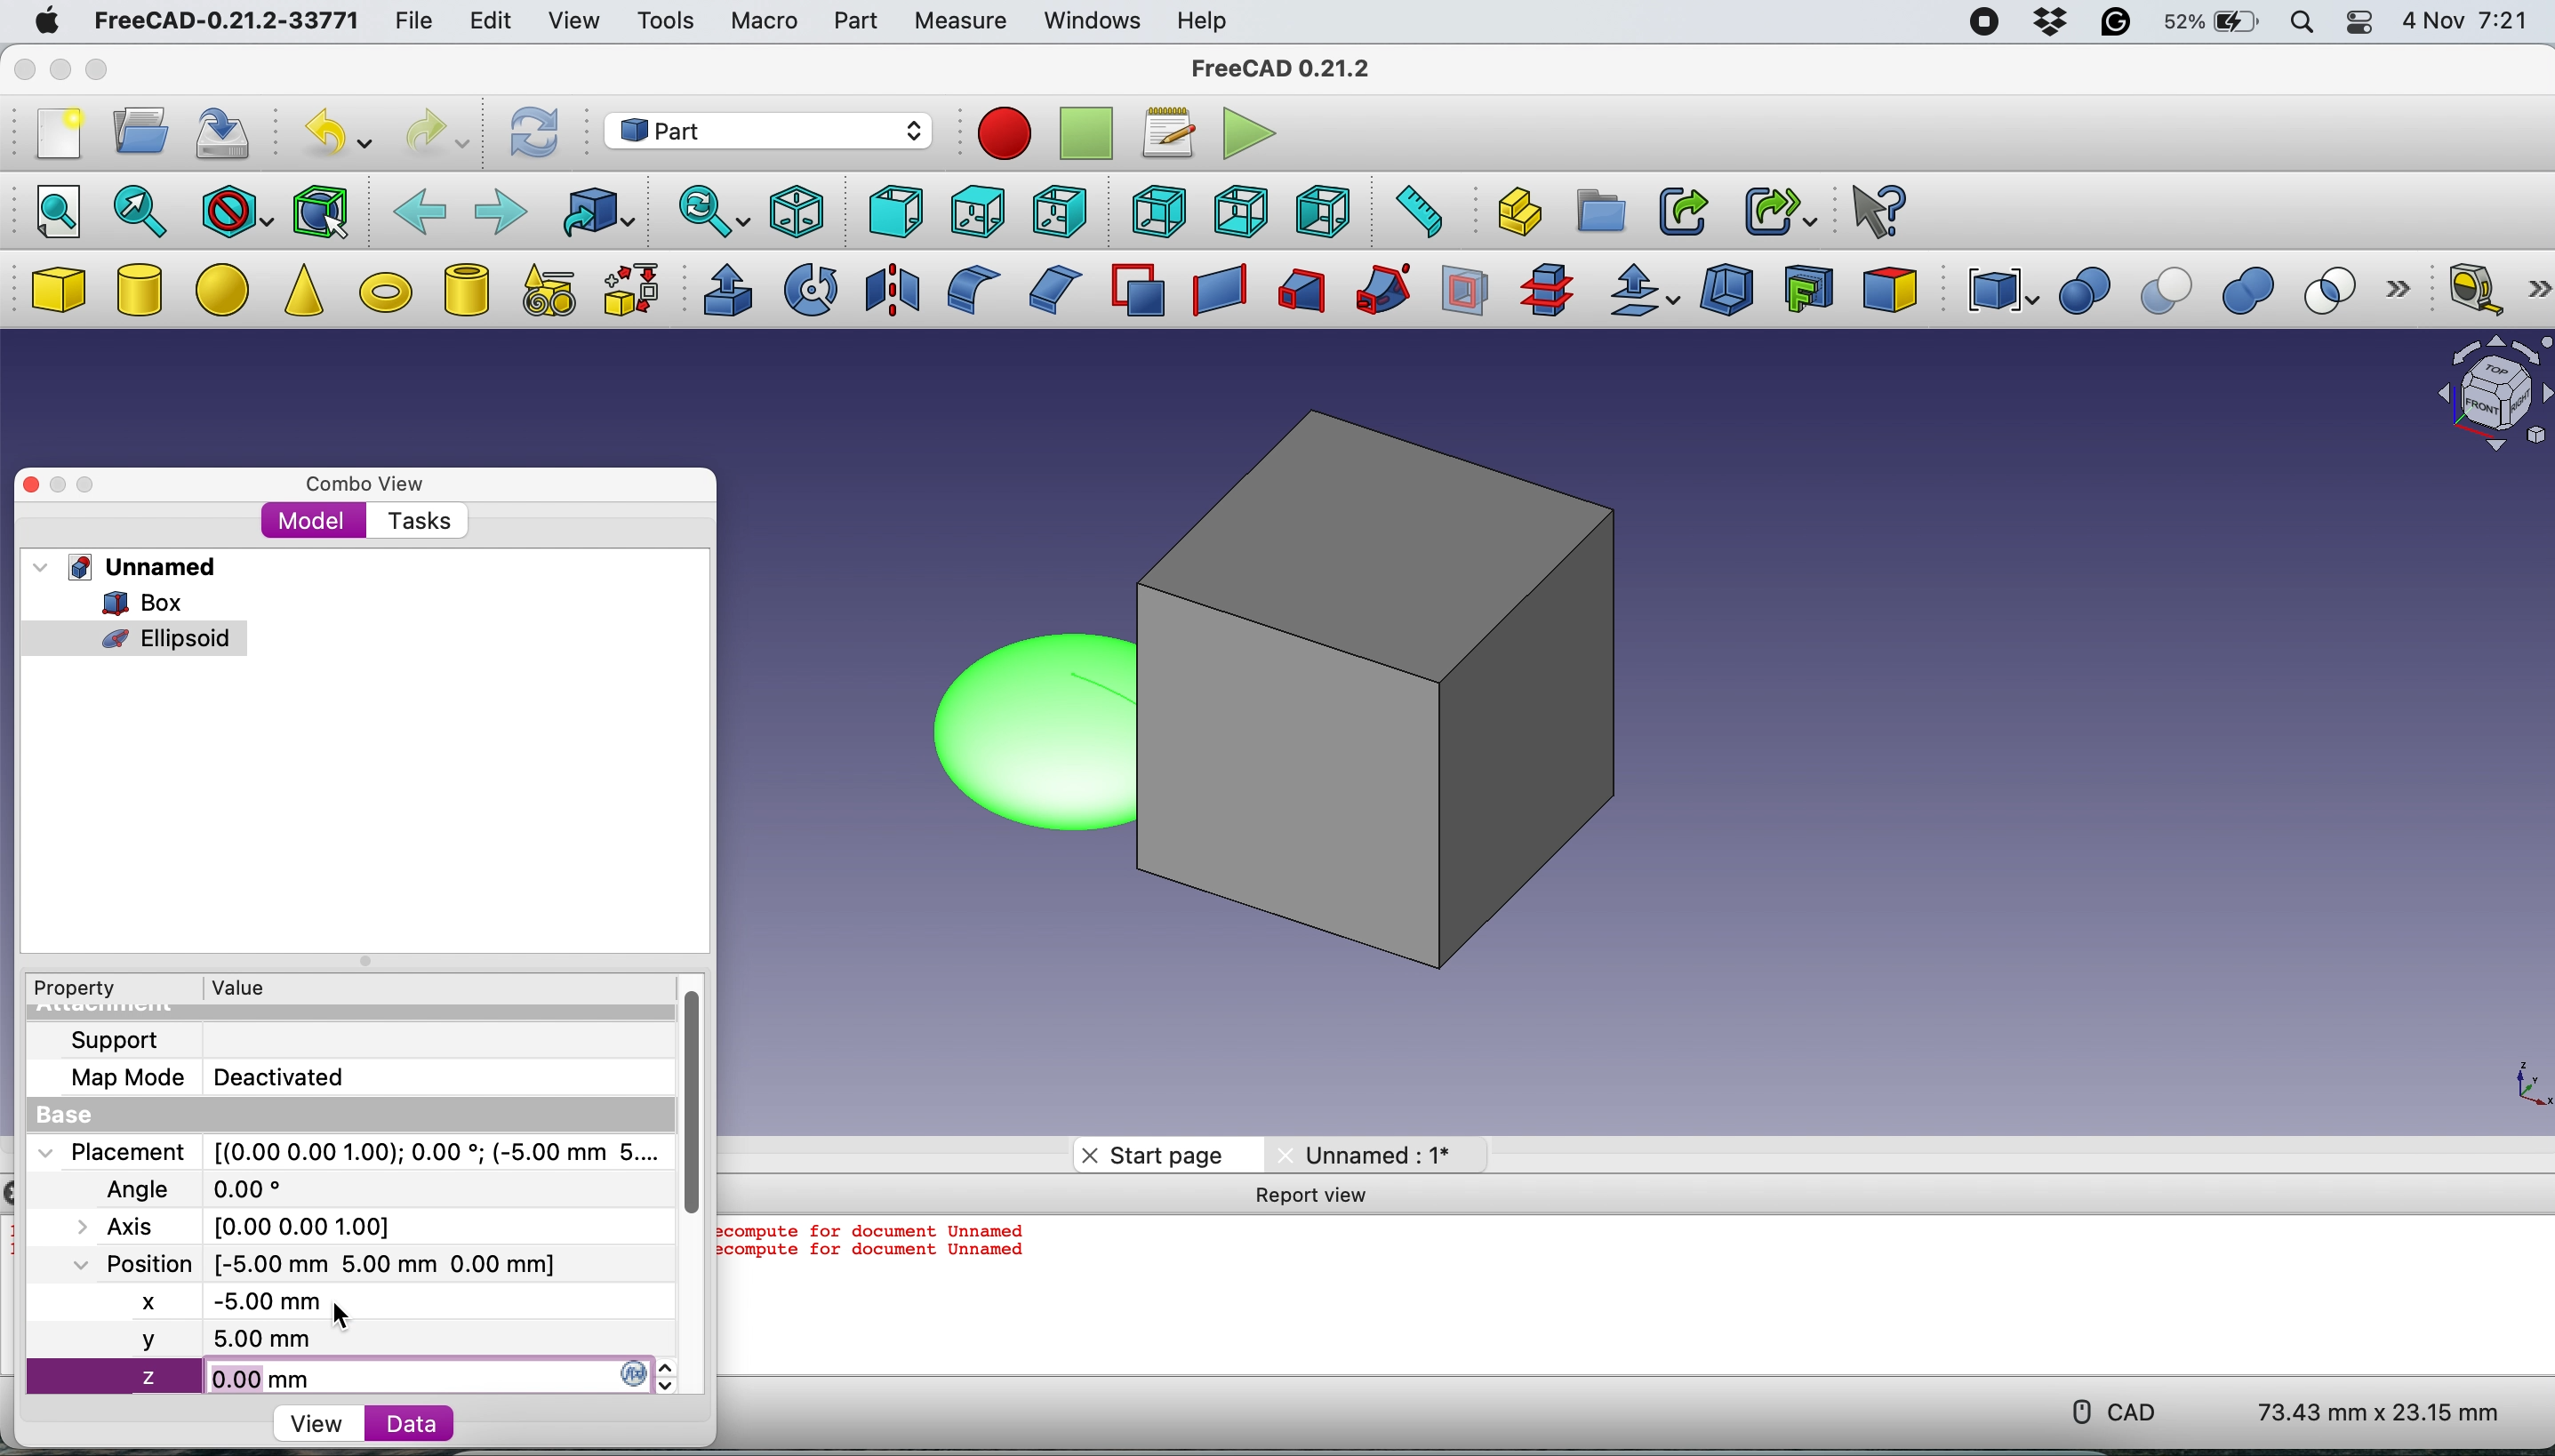  What do you see at coordinates (1400, 698) in the screenshot?
I see `box` at bounding box center [1400, 698].